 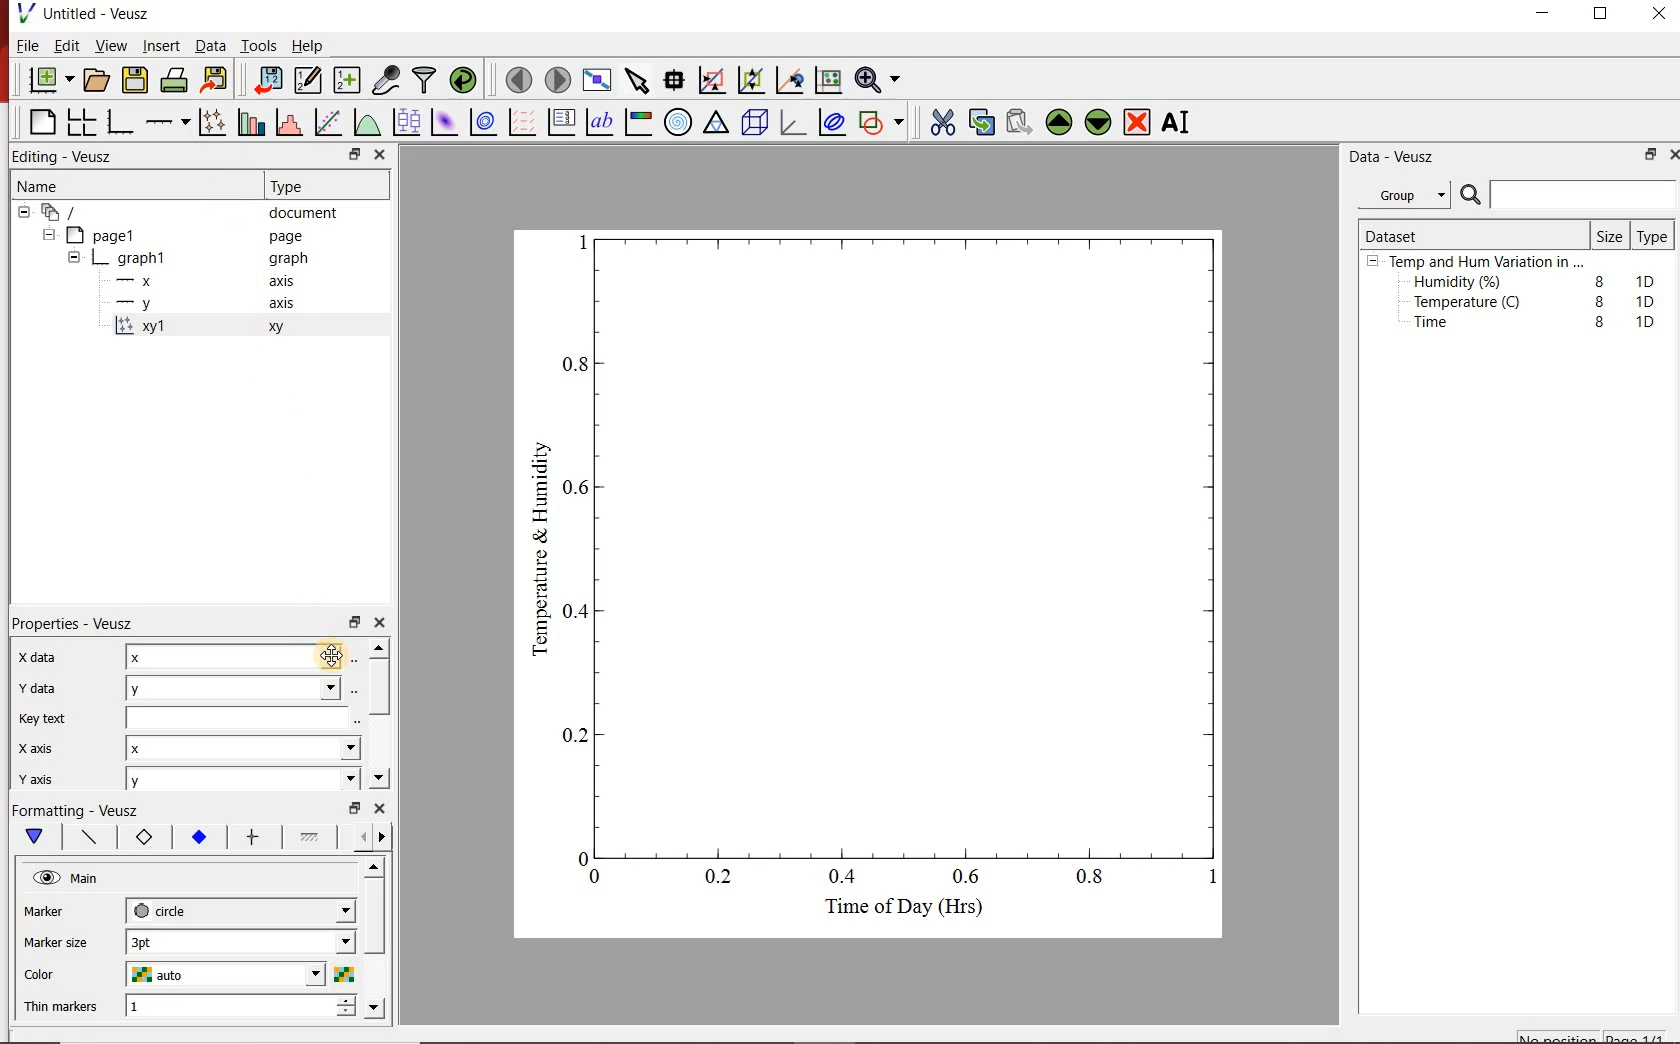 What do you see at coordinates (877, 79) in the screenshot?
I see `Zoom functions menu` at bounding box center [877, 79].